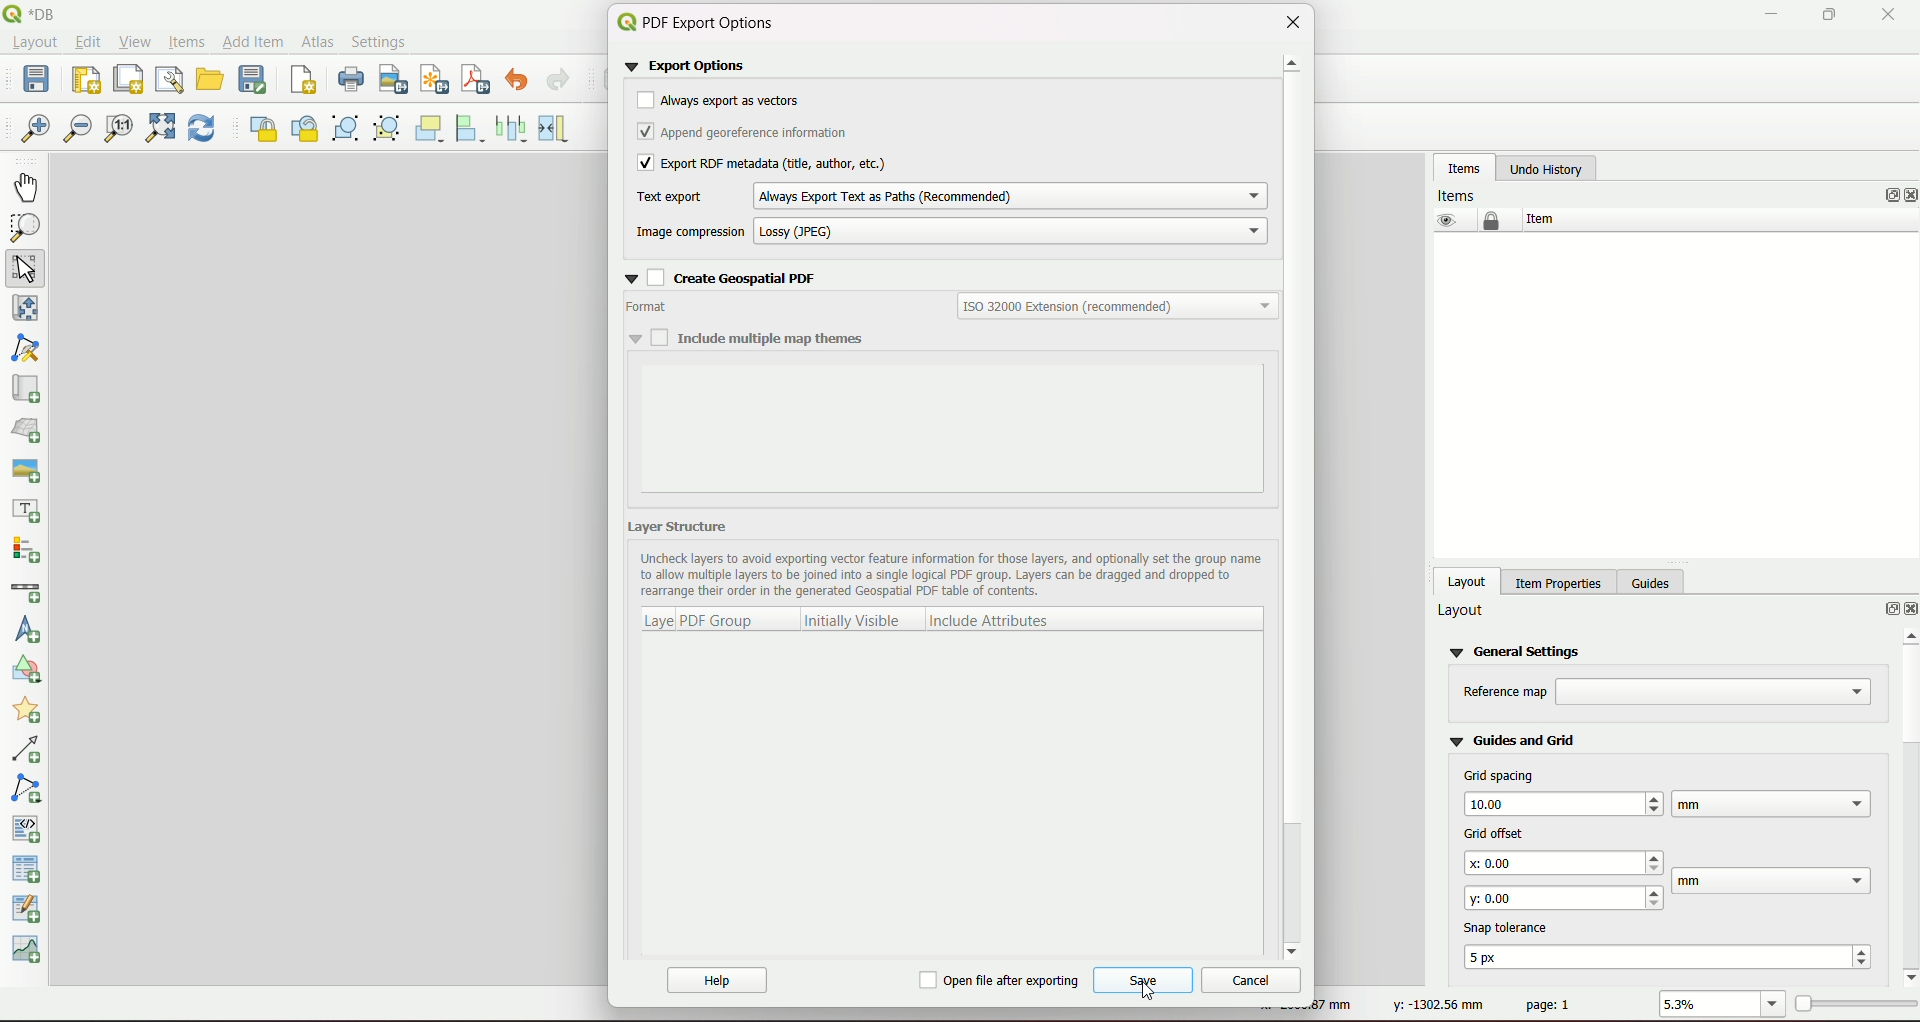 This screenshot has height=1022, width=1920. I want to click on new layout, so click(86, 77).